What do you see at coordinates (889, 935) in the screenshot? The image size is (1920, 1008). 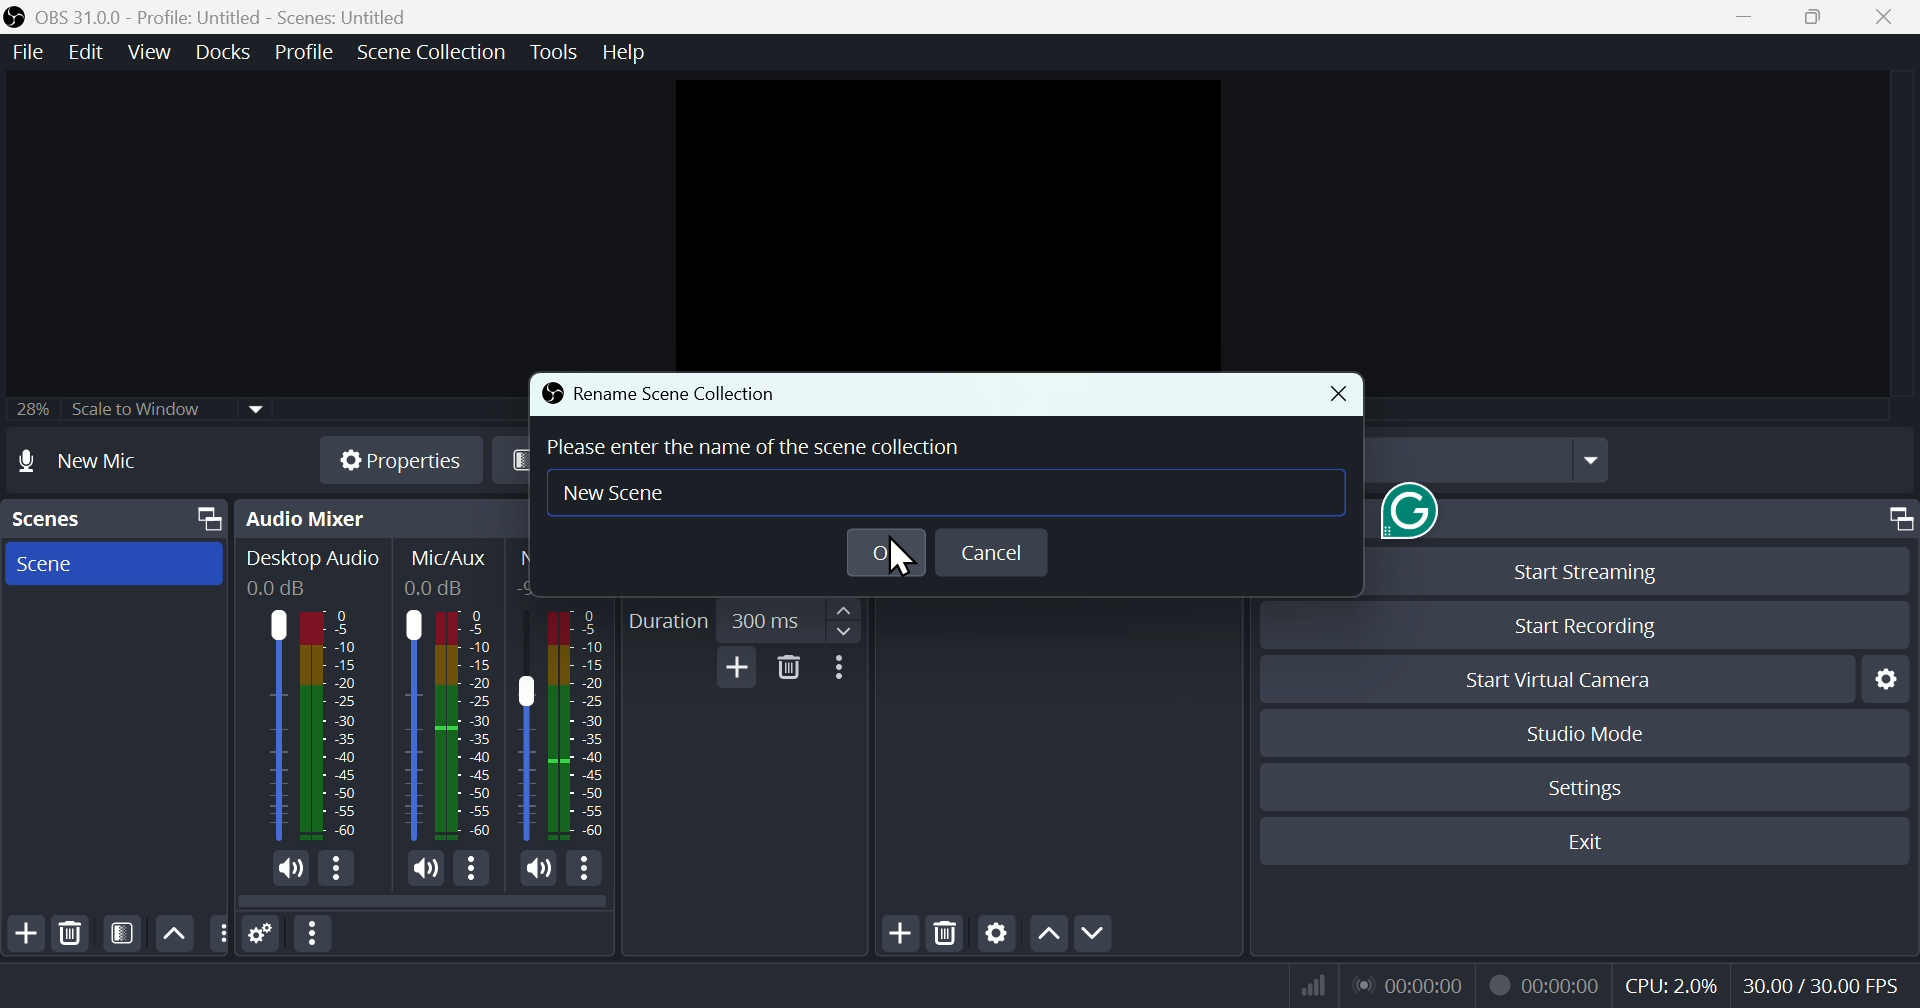 I see `Add` at bounding box center [889, 935].